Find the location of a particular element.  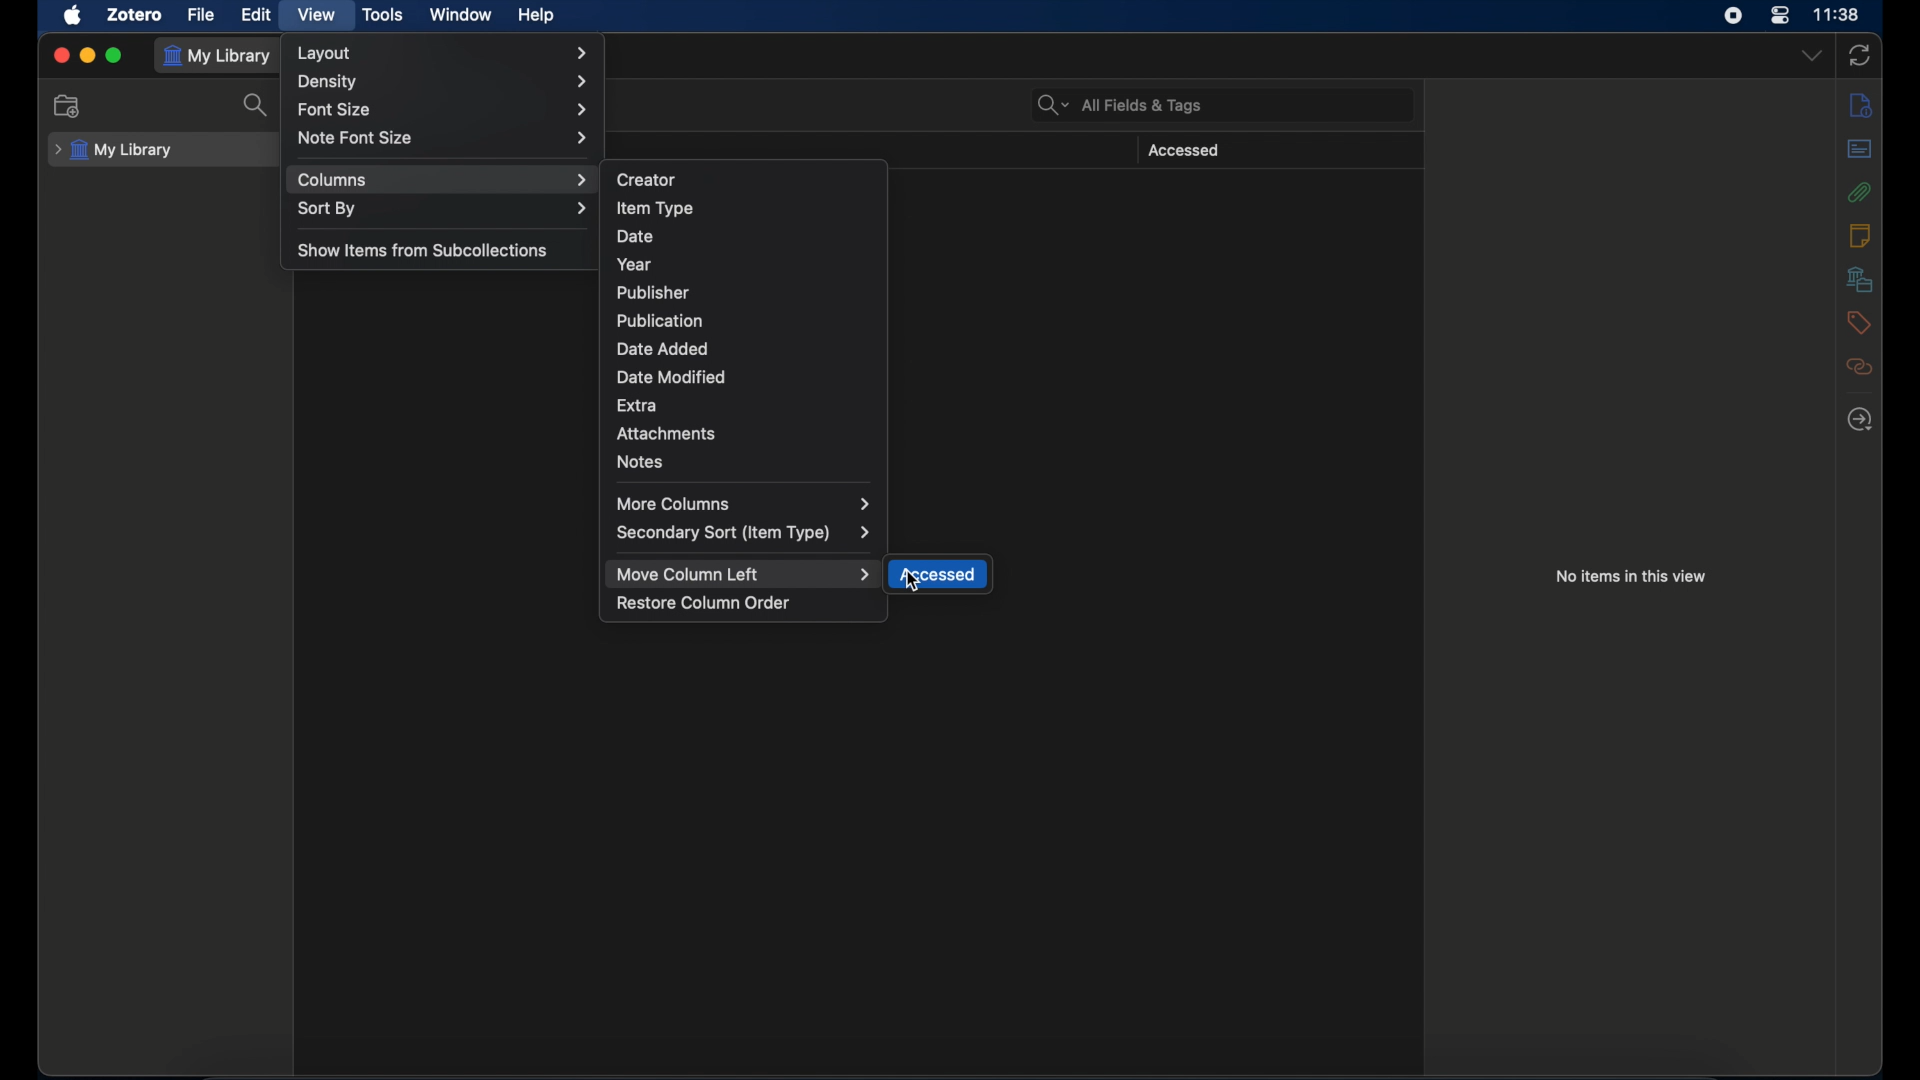

related is located at coordinates (1858, 367).